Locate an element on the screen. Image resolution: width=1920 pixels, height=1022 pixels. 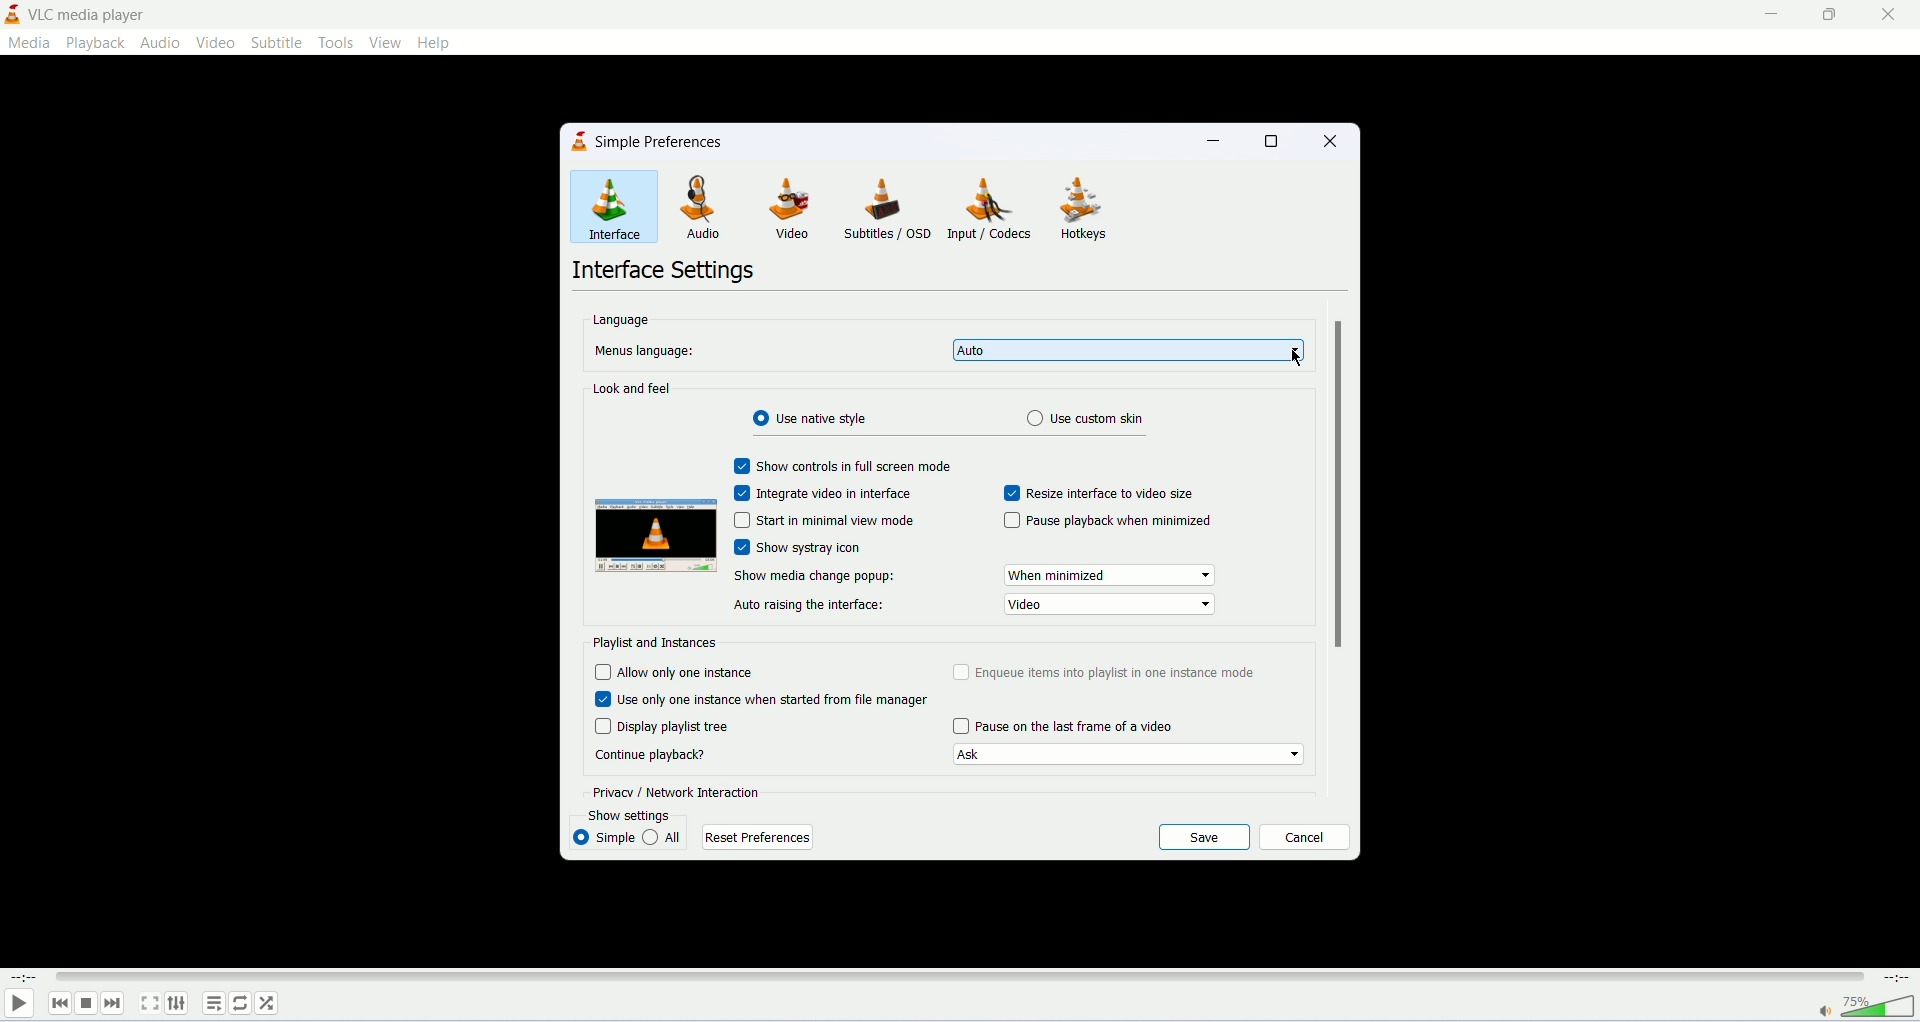
previous track is located at coordinates (60, 1003).